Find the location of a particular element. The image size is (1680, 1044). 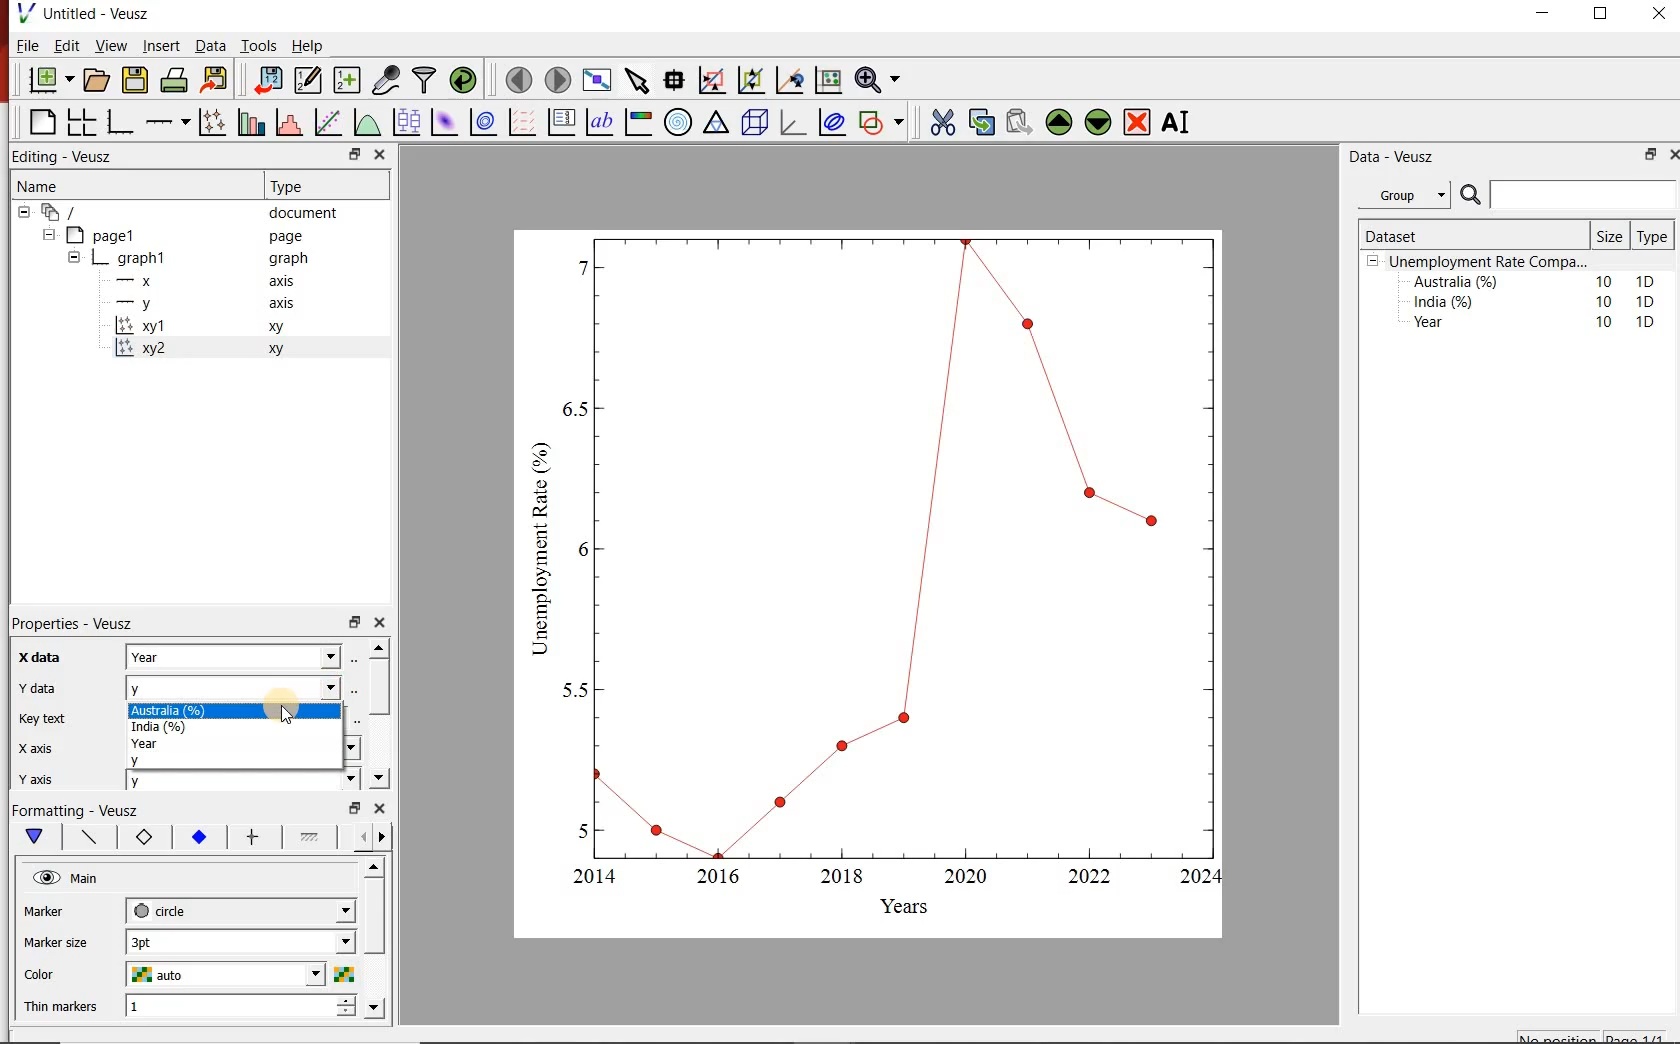

ternary graph is located at coordinates (716, 122).